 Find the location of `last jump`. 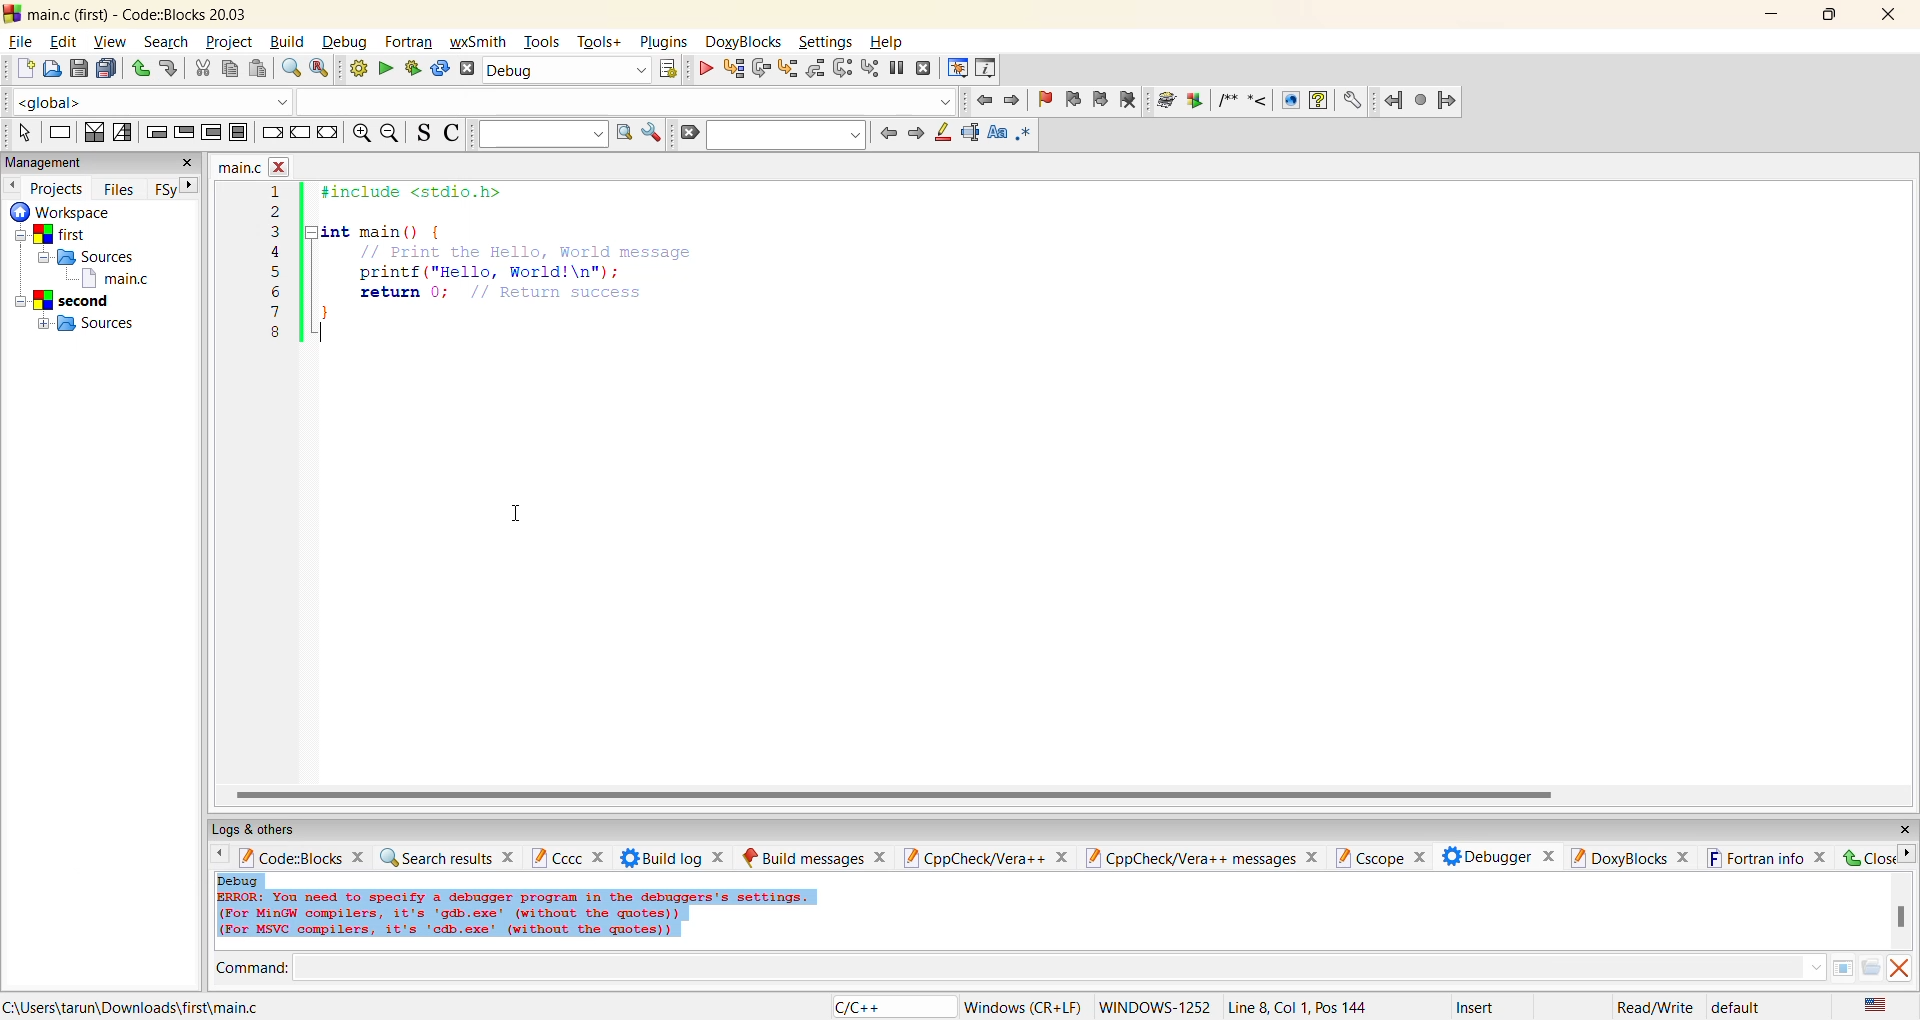

last jump is located at coordinates (1420, 99).